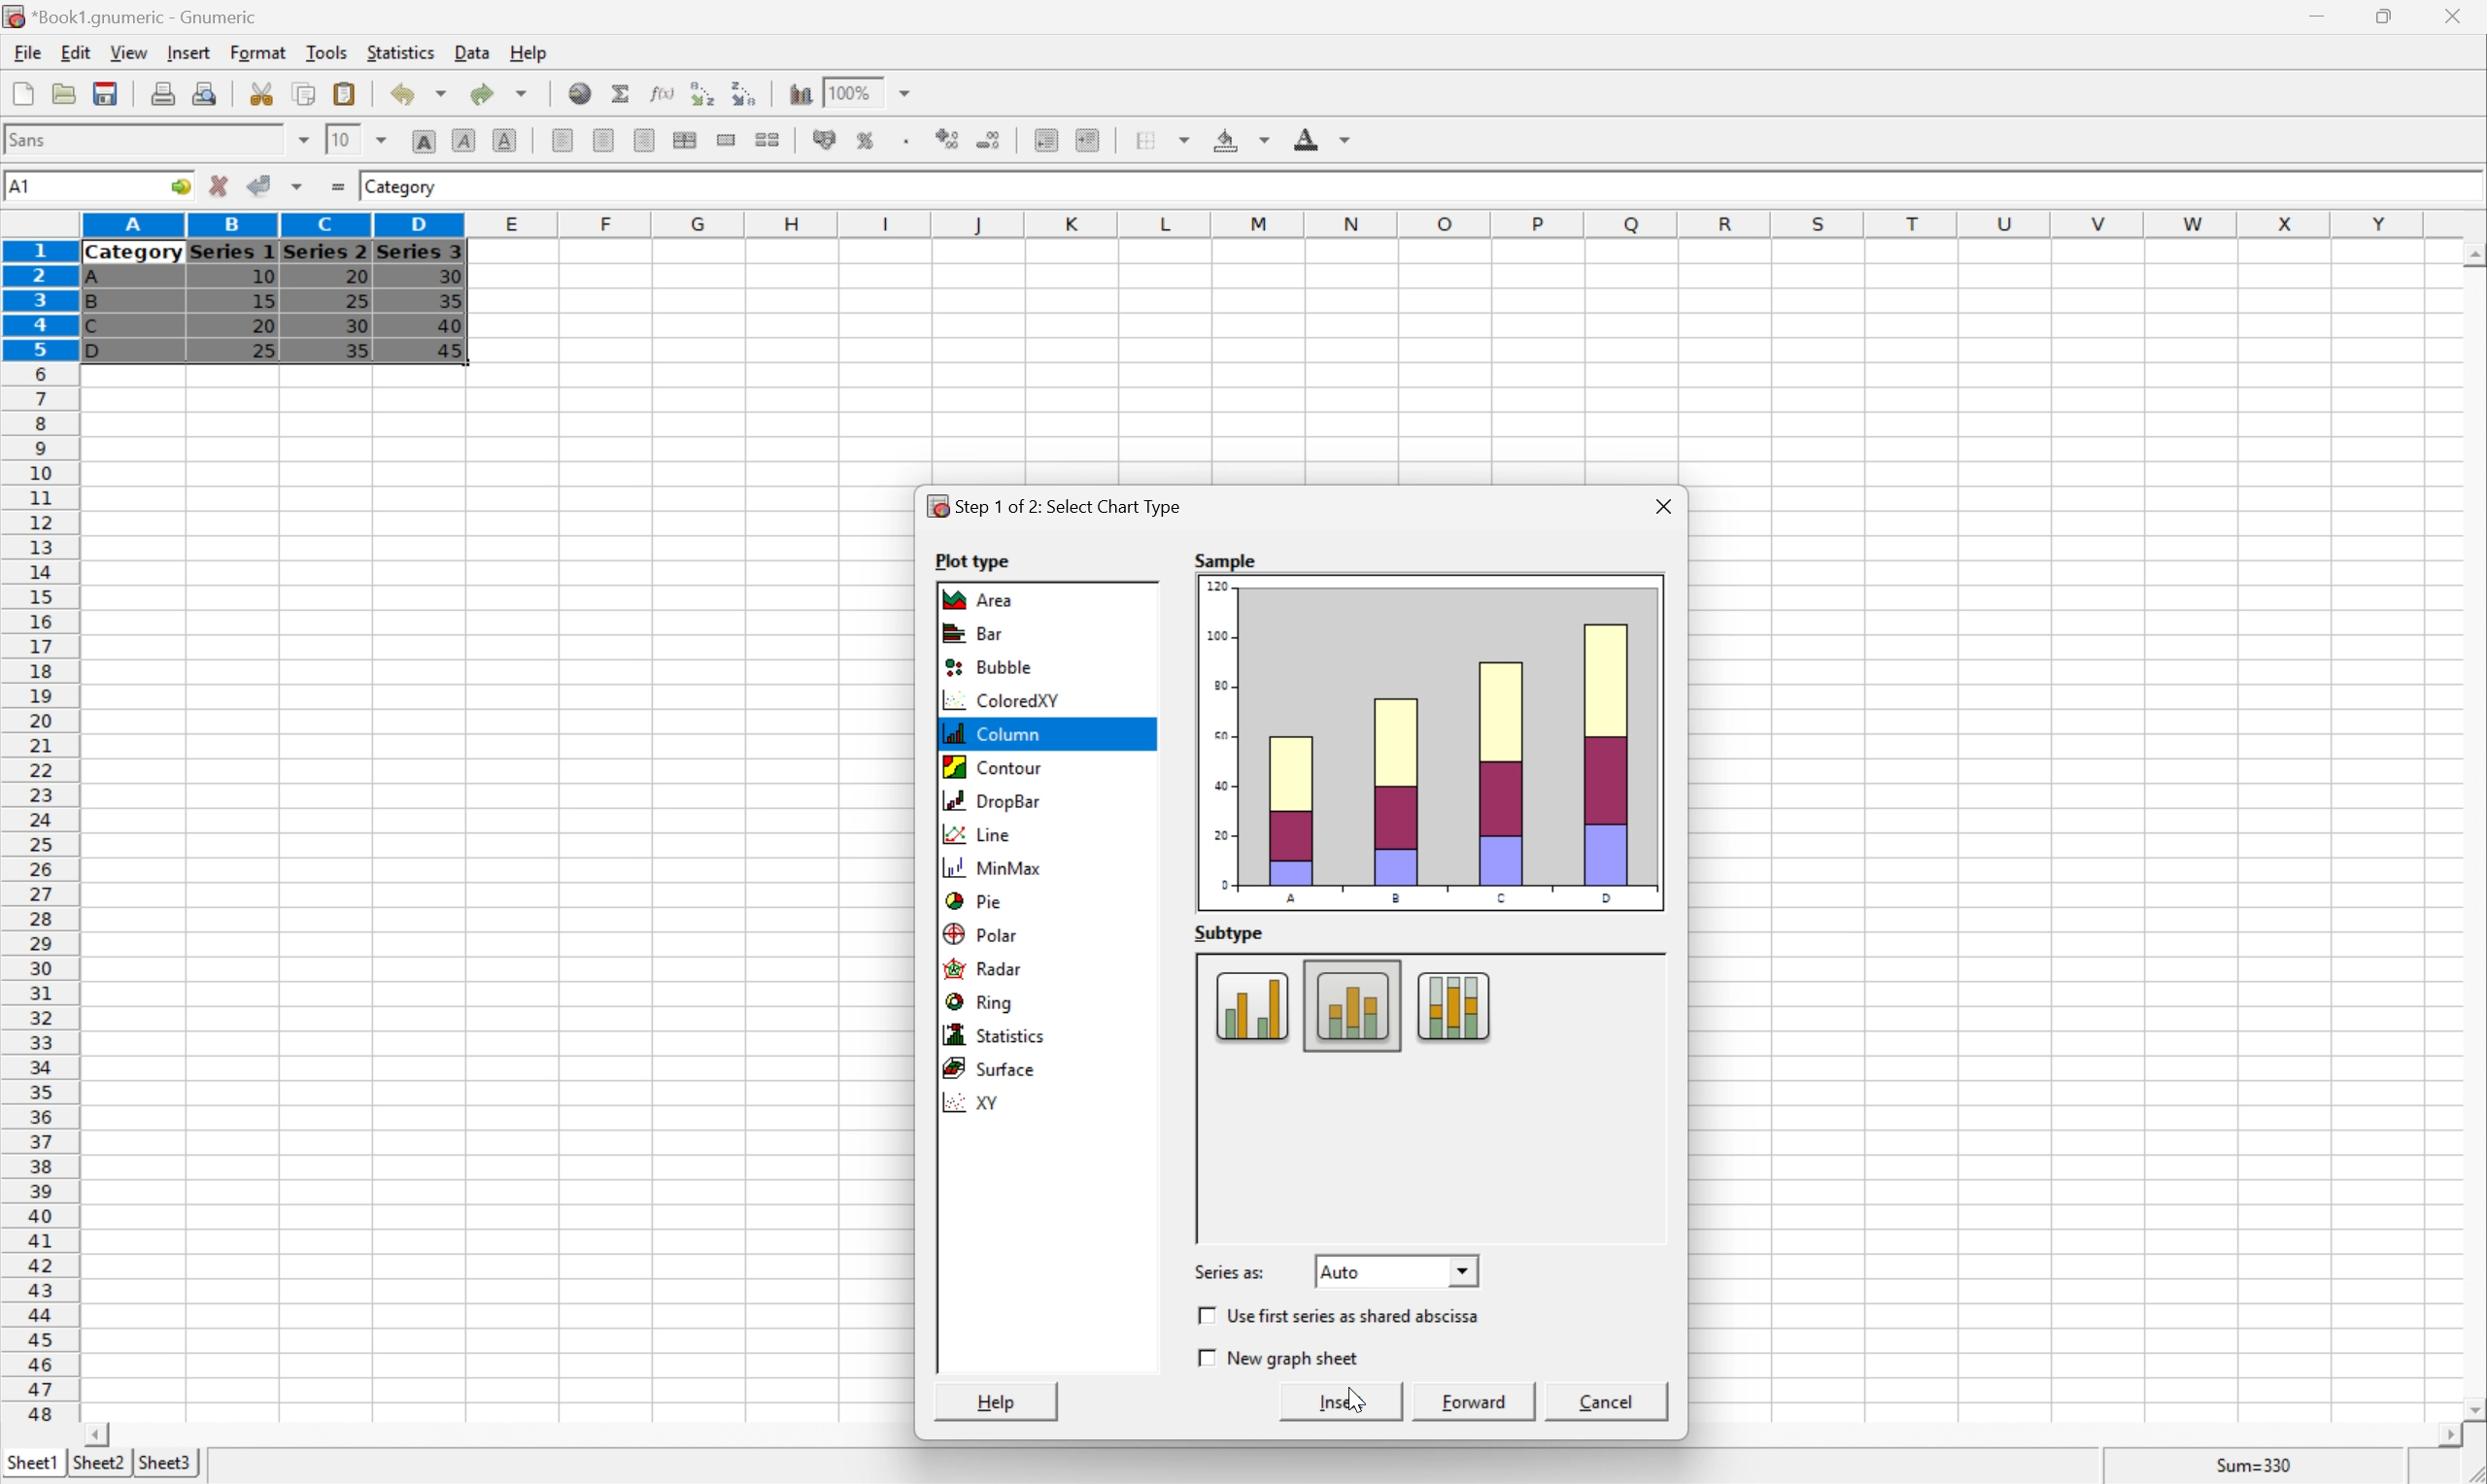 The width and height of the screenshot is (2487, 1484). What do you see at coordinates (1464, 1269) in the screenshot?
I see `Drop Down` at bounding box center [1464, 1269].